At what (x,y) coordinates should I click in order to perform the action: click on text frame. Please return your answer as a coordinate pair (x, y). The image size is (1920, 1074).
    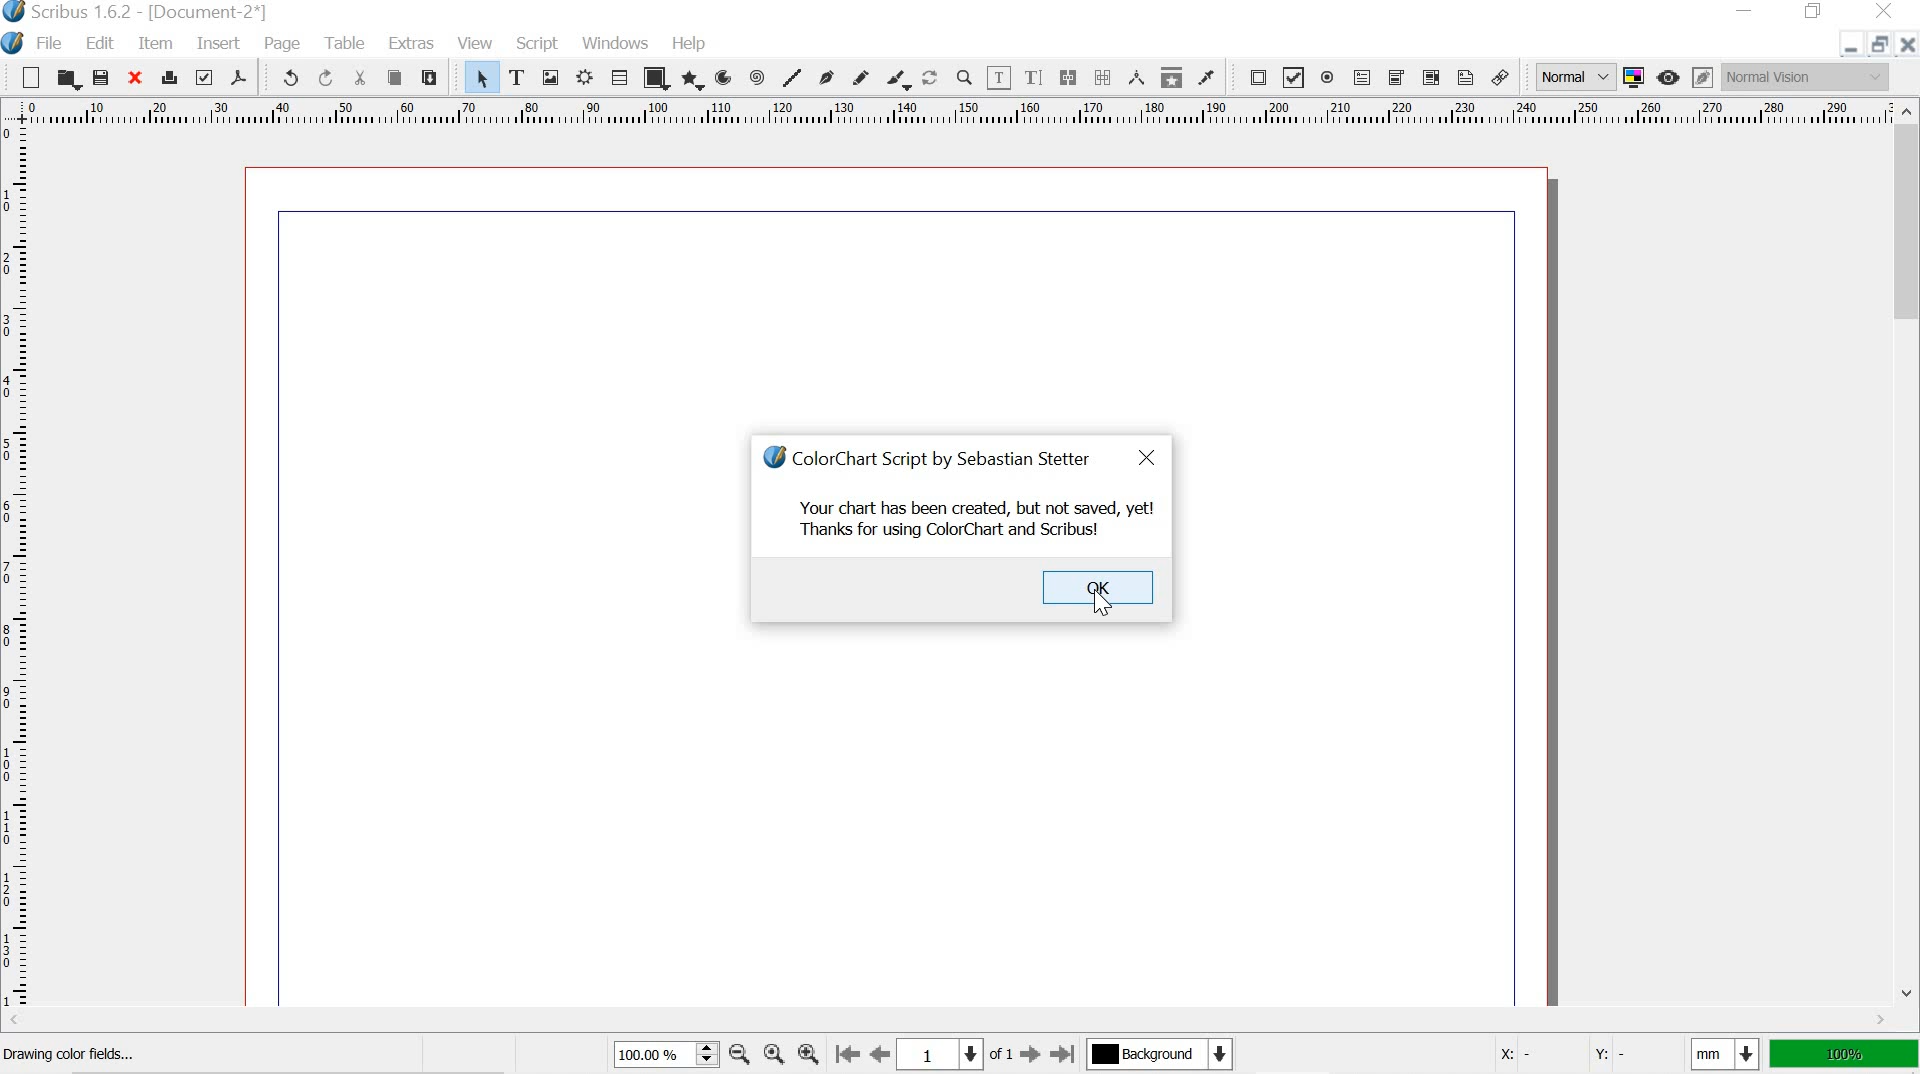
    Looking at the image, I should click on (516, 76).